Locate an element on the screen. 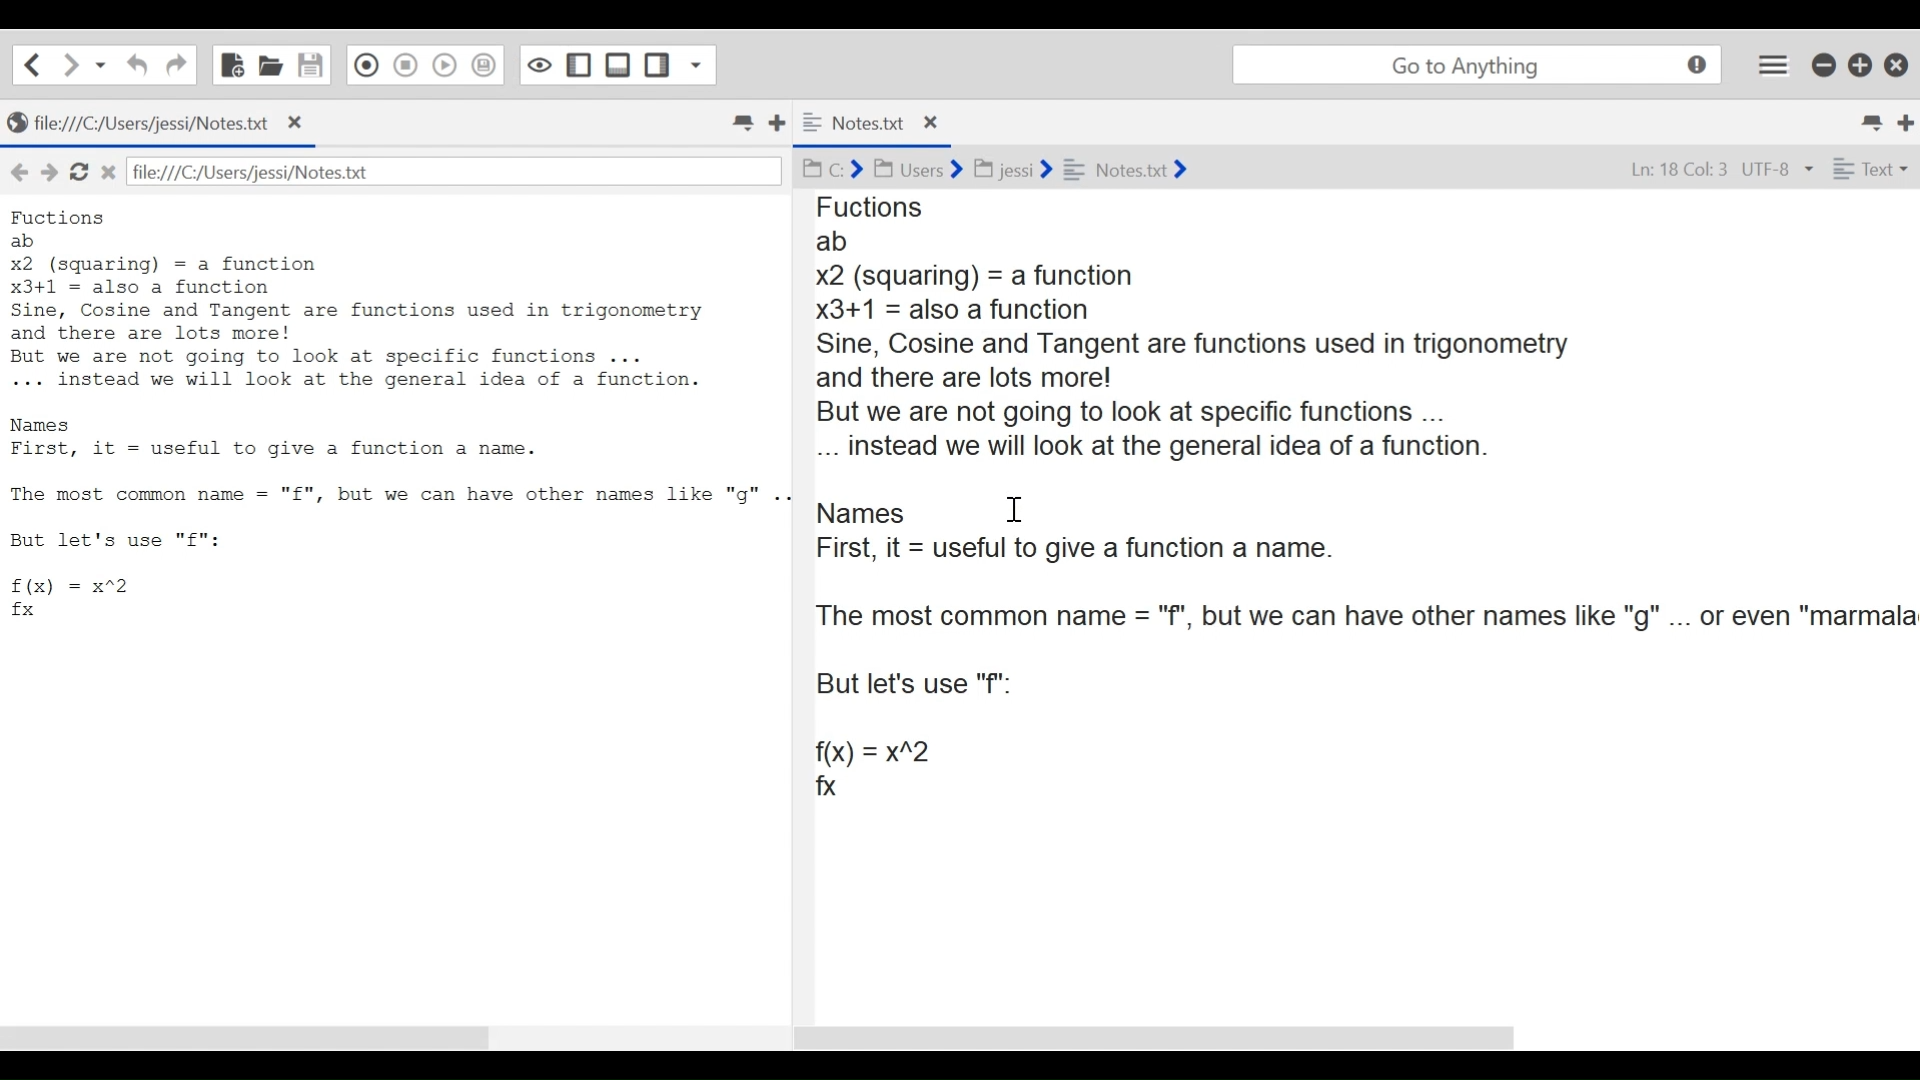  Recording in Macro is located at coordinates (364, 66).